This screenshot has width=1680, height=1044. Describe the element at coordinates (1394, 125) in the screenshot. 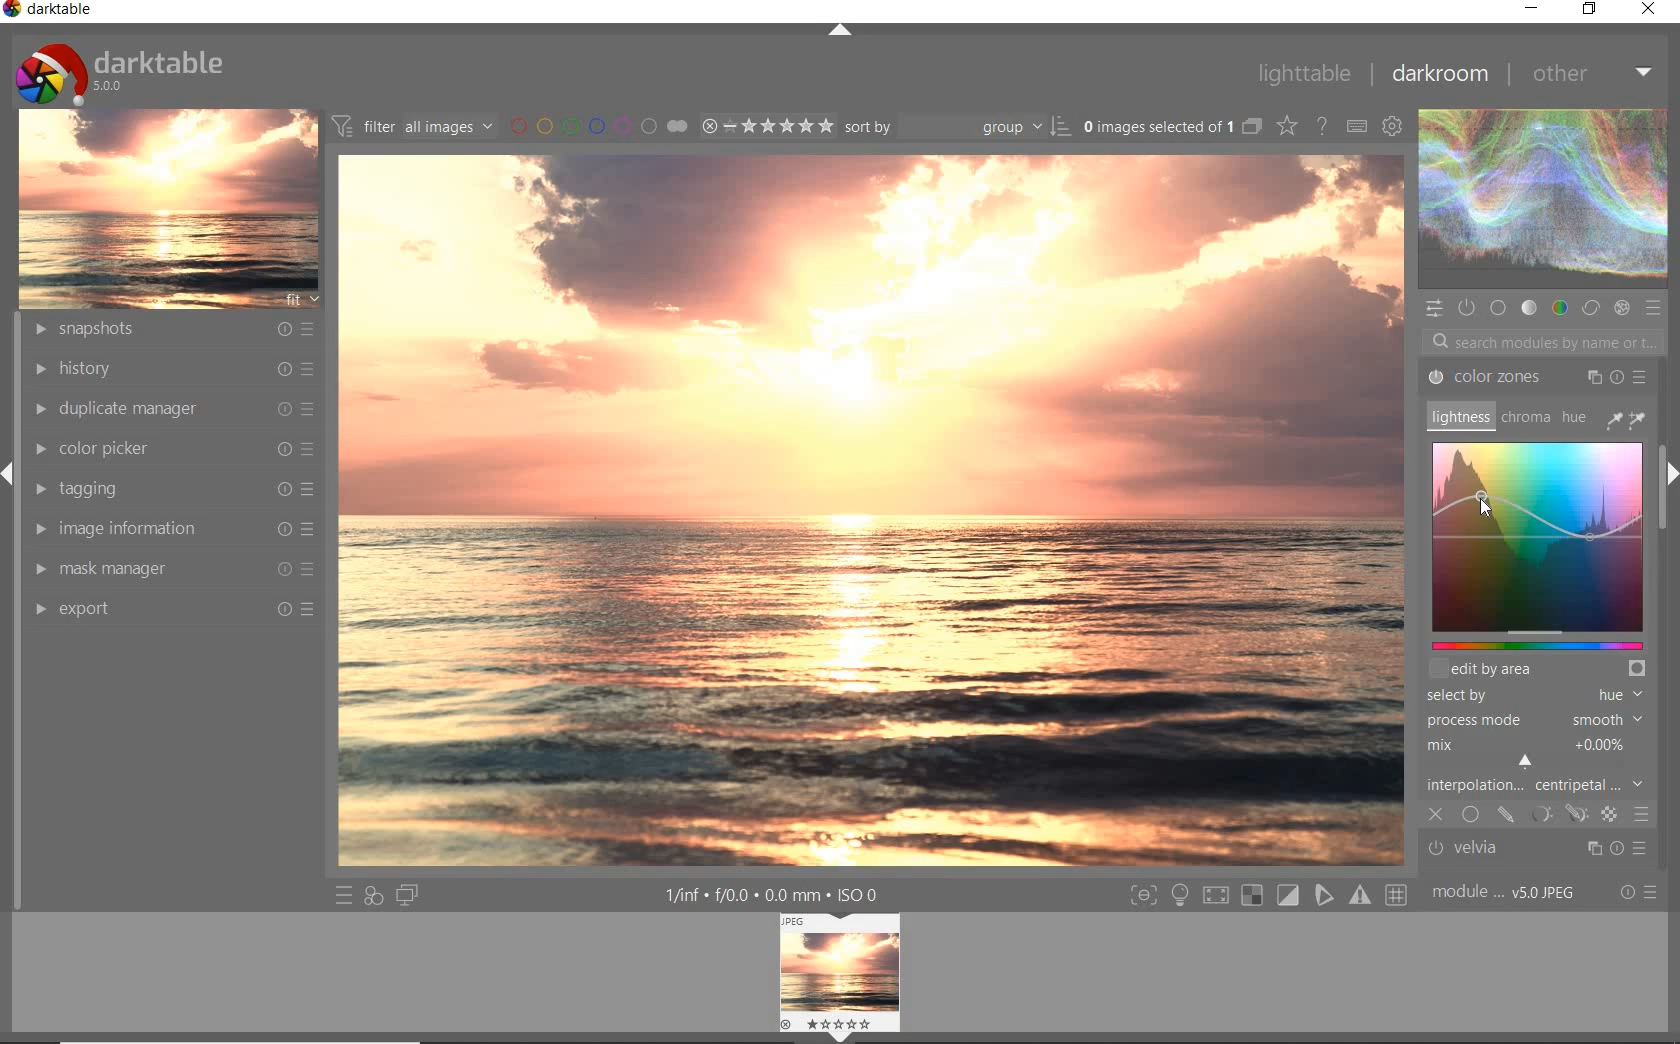

I see `show global preference` at that location.